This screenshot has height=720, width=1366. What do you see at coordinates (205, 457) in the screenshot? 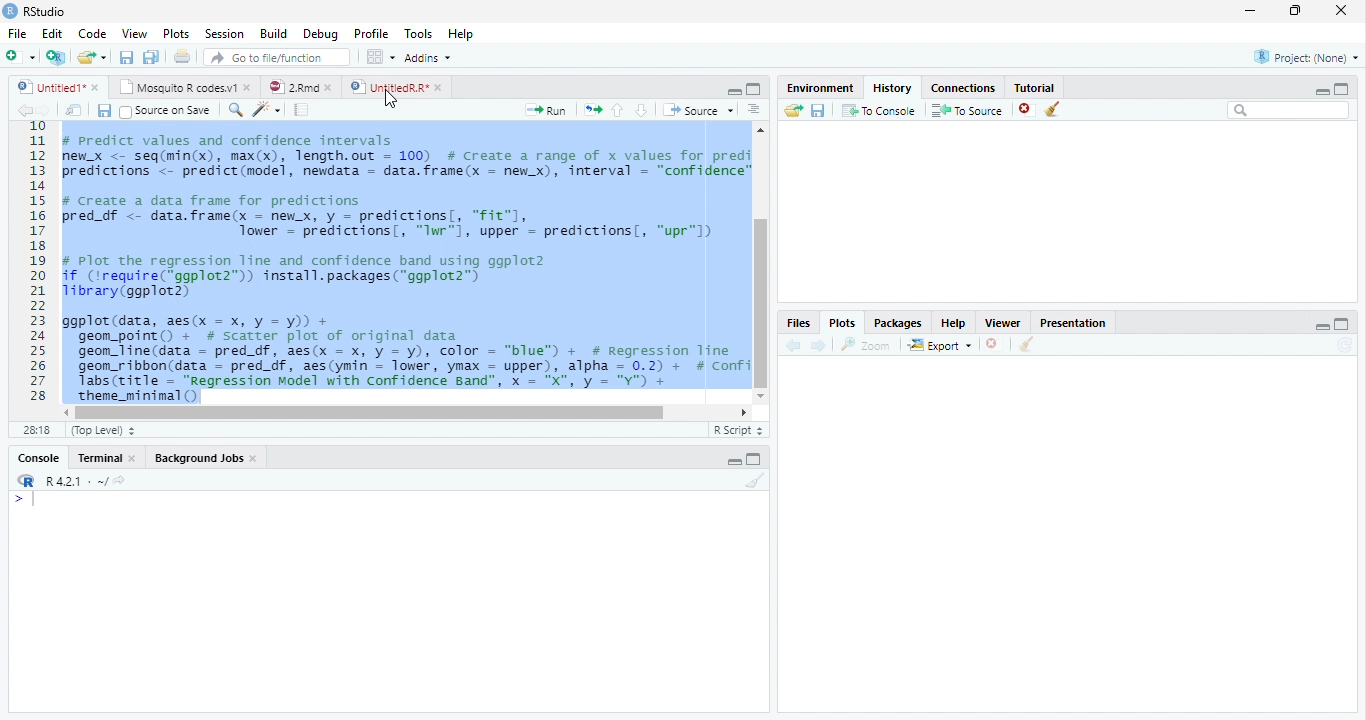
I see `Background Jobs` at bounding box center [205, 457].